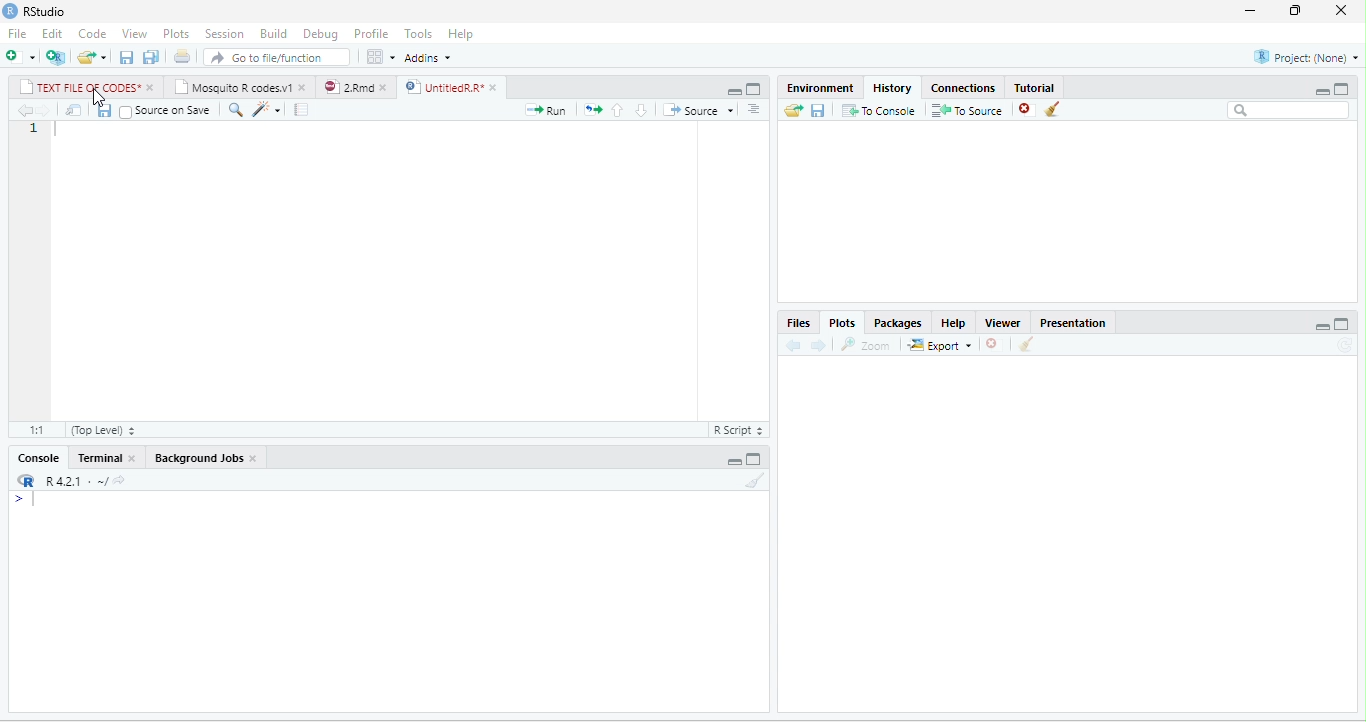 The height and width of the screenshot is (722, 1366). Describe the element at coordinates (24, 499) in the screenshot. I see `>` at that location.